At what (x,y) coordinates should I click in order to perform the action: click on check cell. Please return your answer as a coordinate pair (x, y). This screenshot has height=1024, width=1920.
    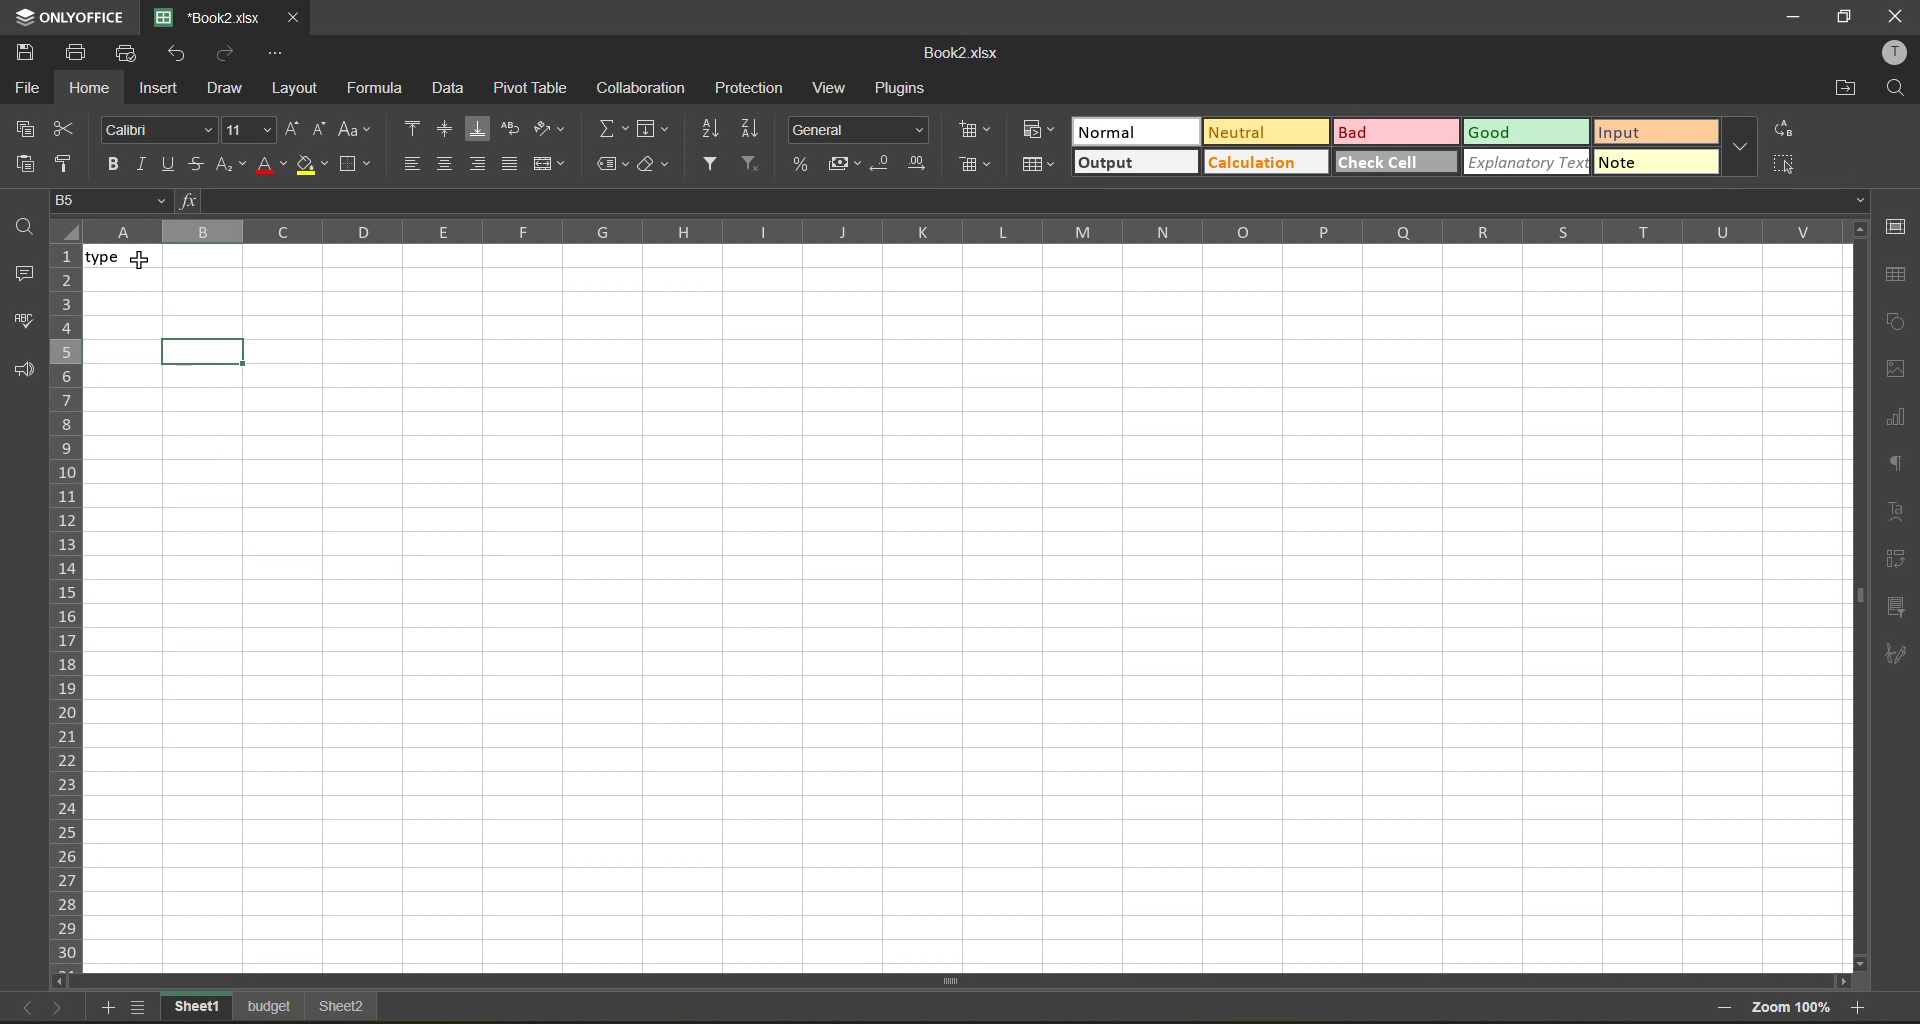
    Looking at the image, I should click on (1398, 162).